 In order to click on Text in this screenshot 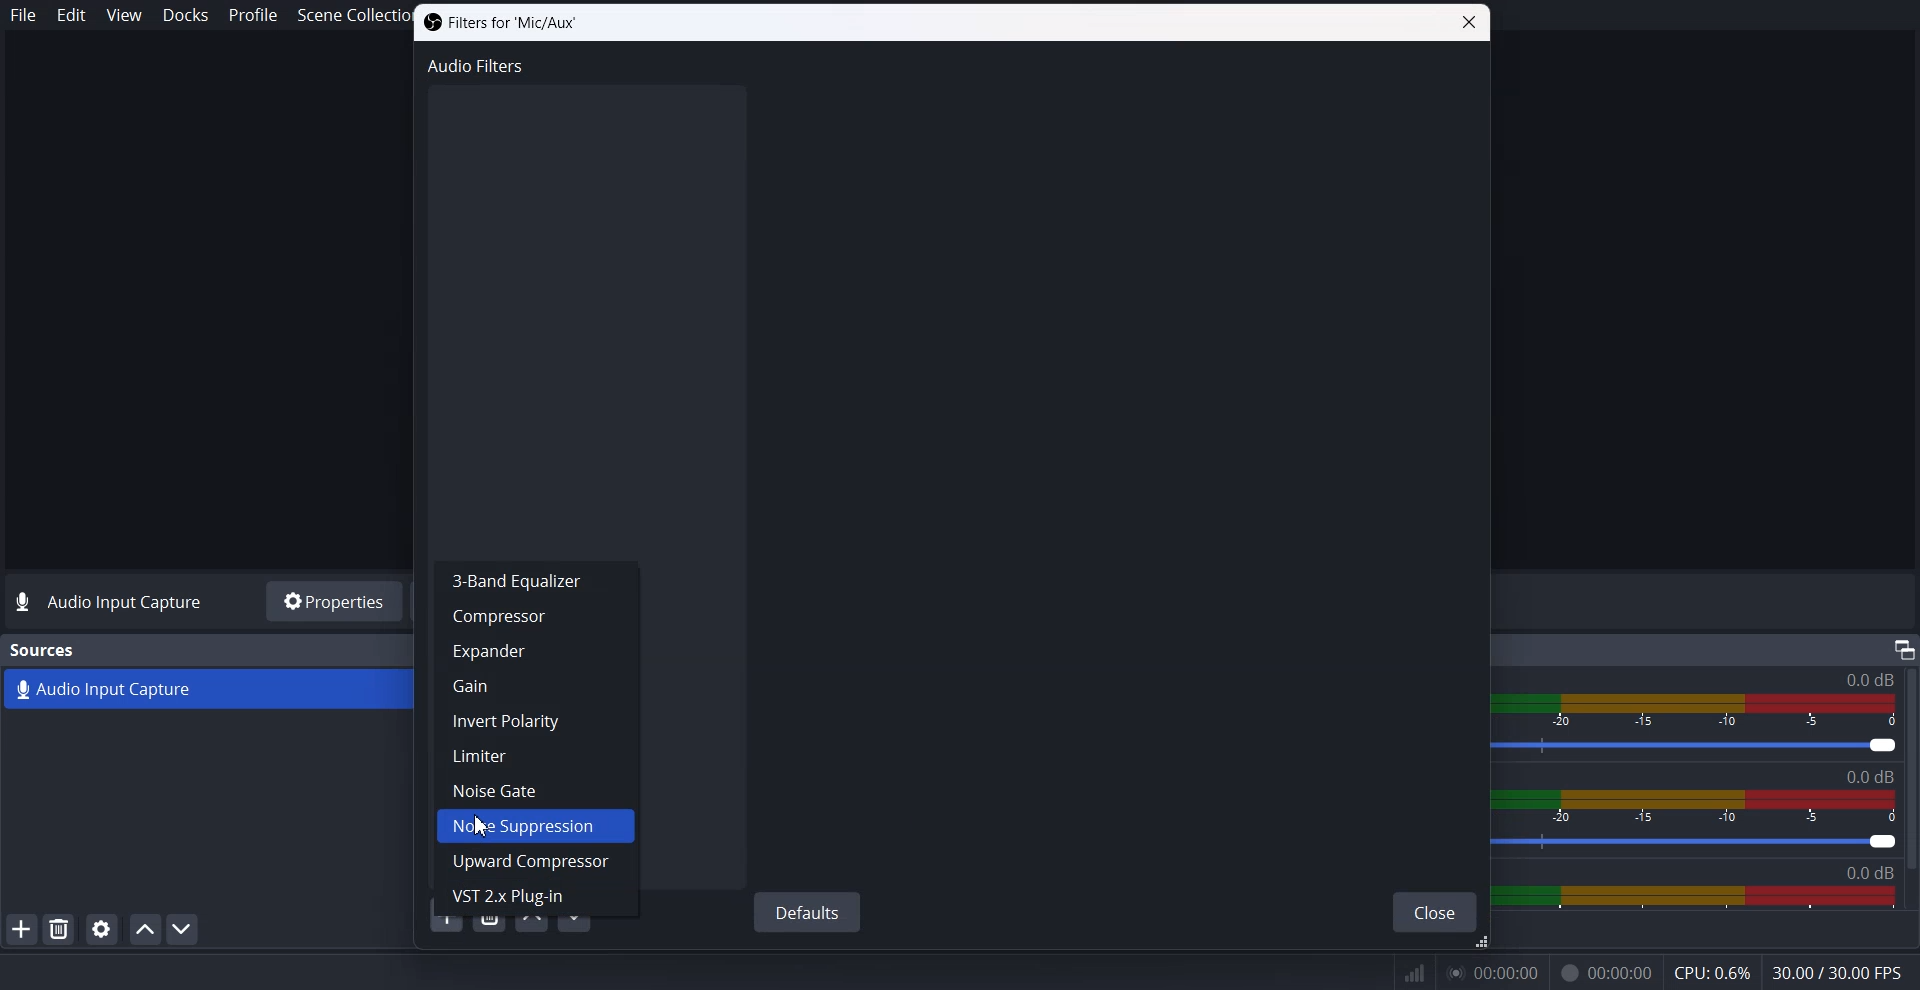, I will do `click(44, 650)`.